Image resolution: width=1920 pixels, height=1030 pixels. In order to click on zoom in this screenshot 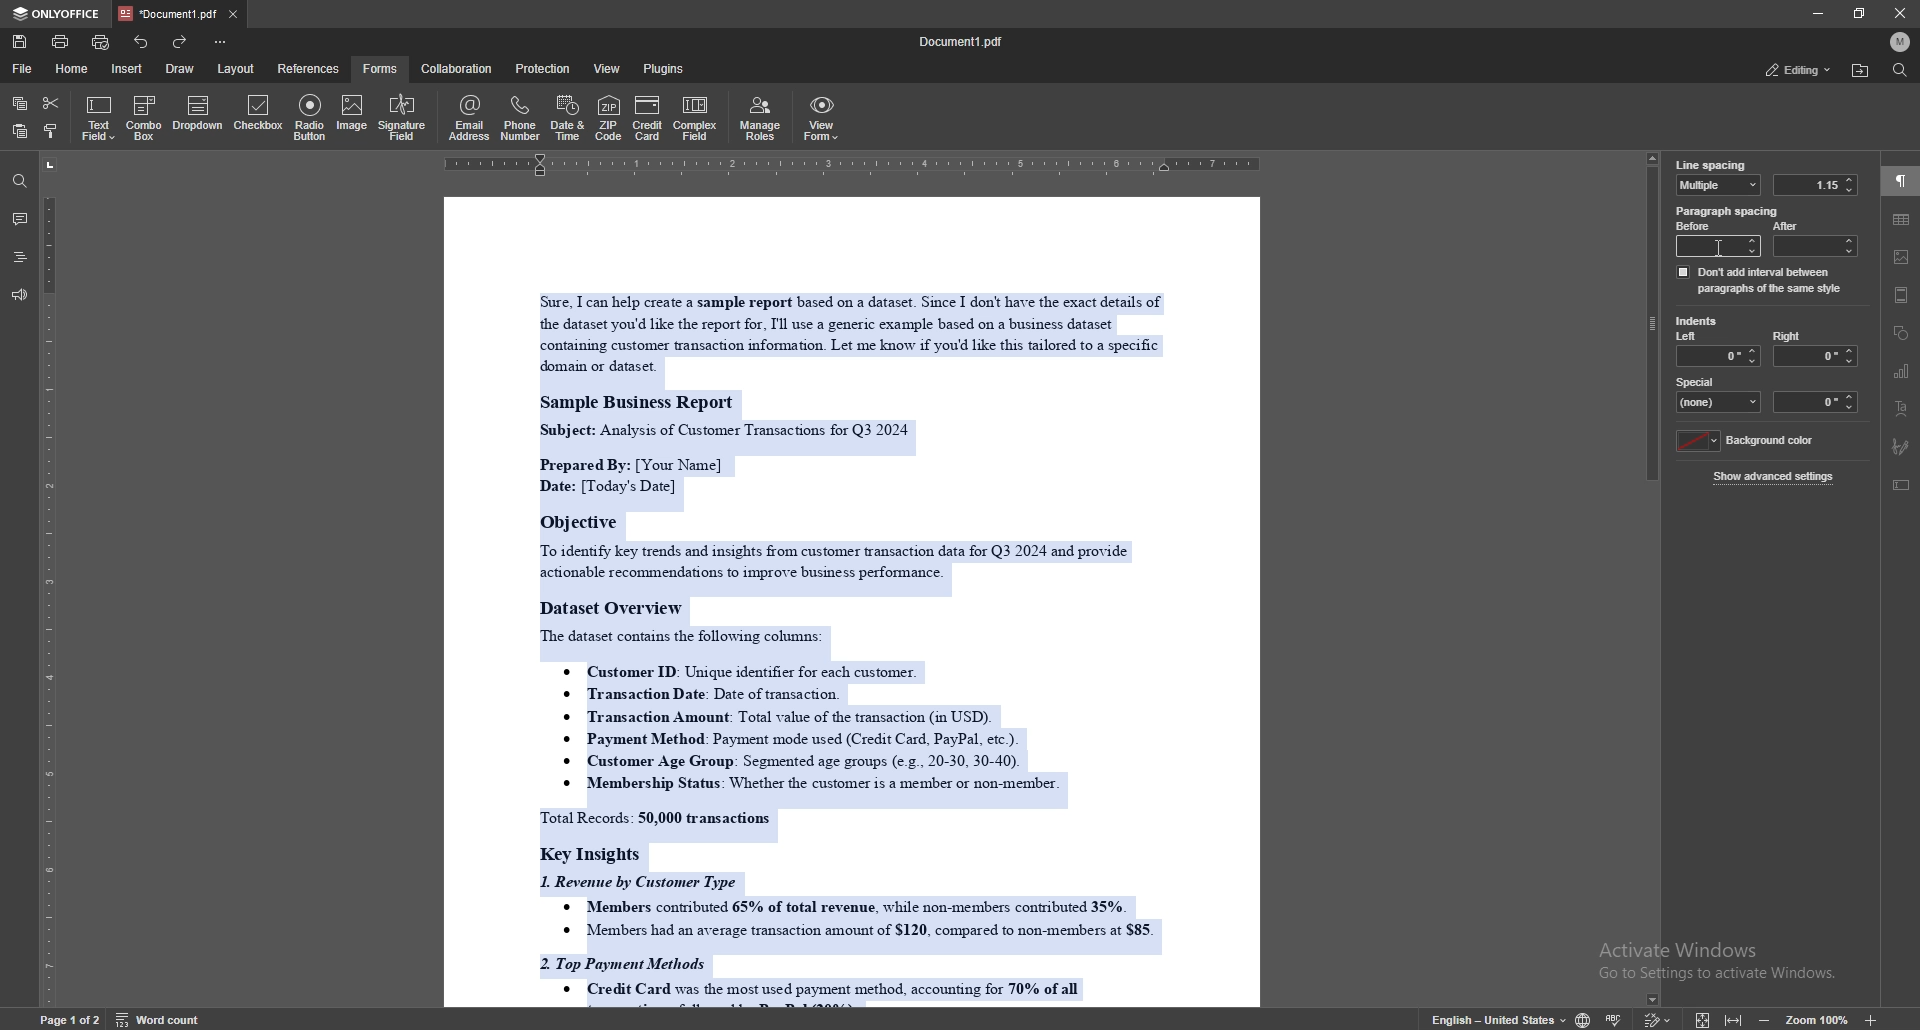, I will do `click(1818, 1019)`.